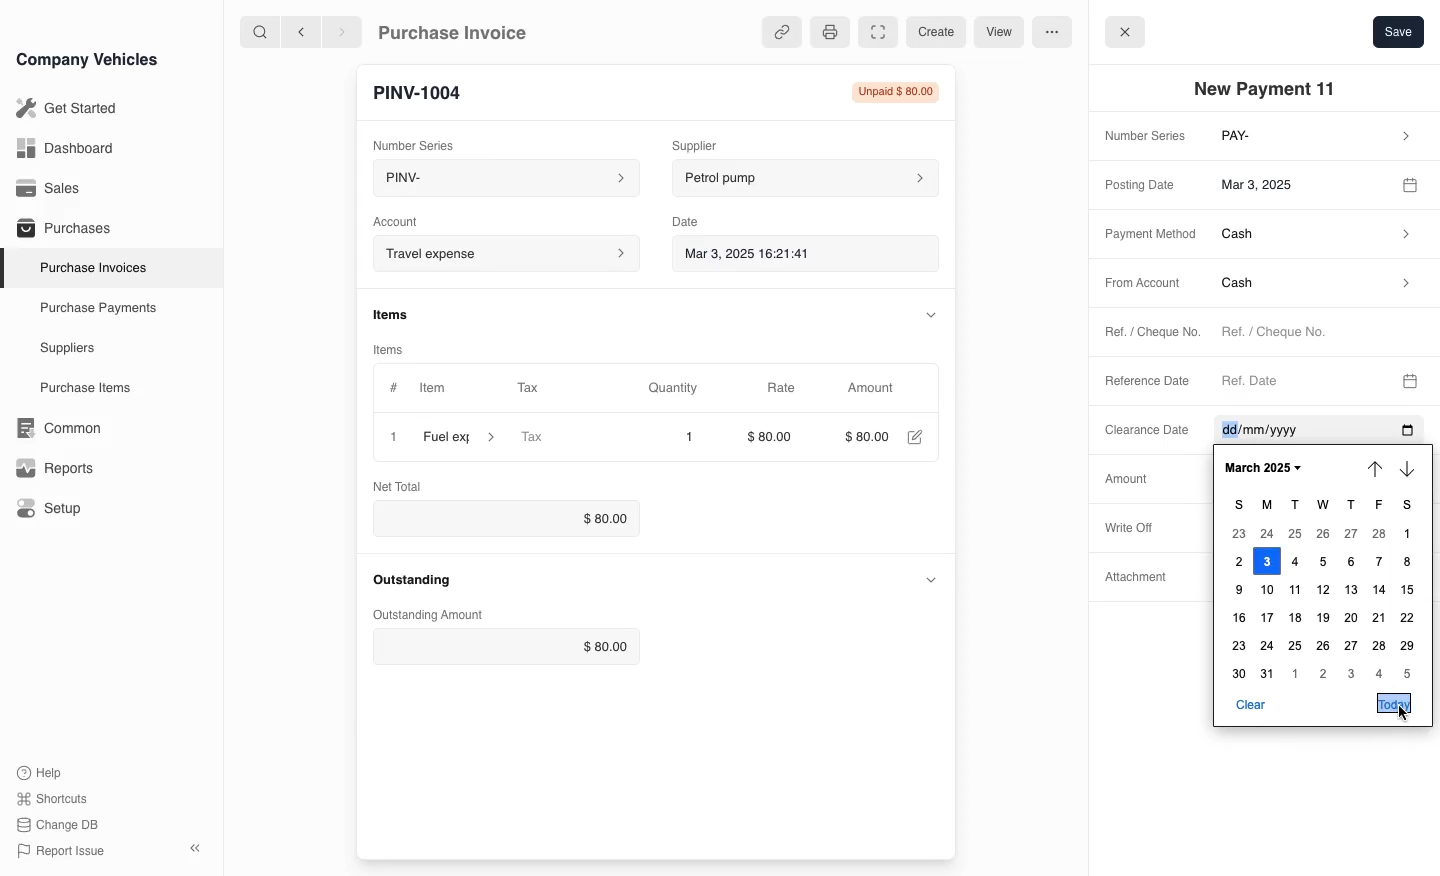 The width and height of the screenshot is (1440, 876). Describe the element at coordinates (389, 436) in the screenshot. I see `close` at that location.